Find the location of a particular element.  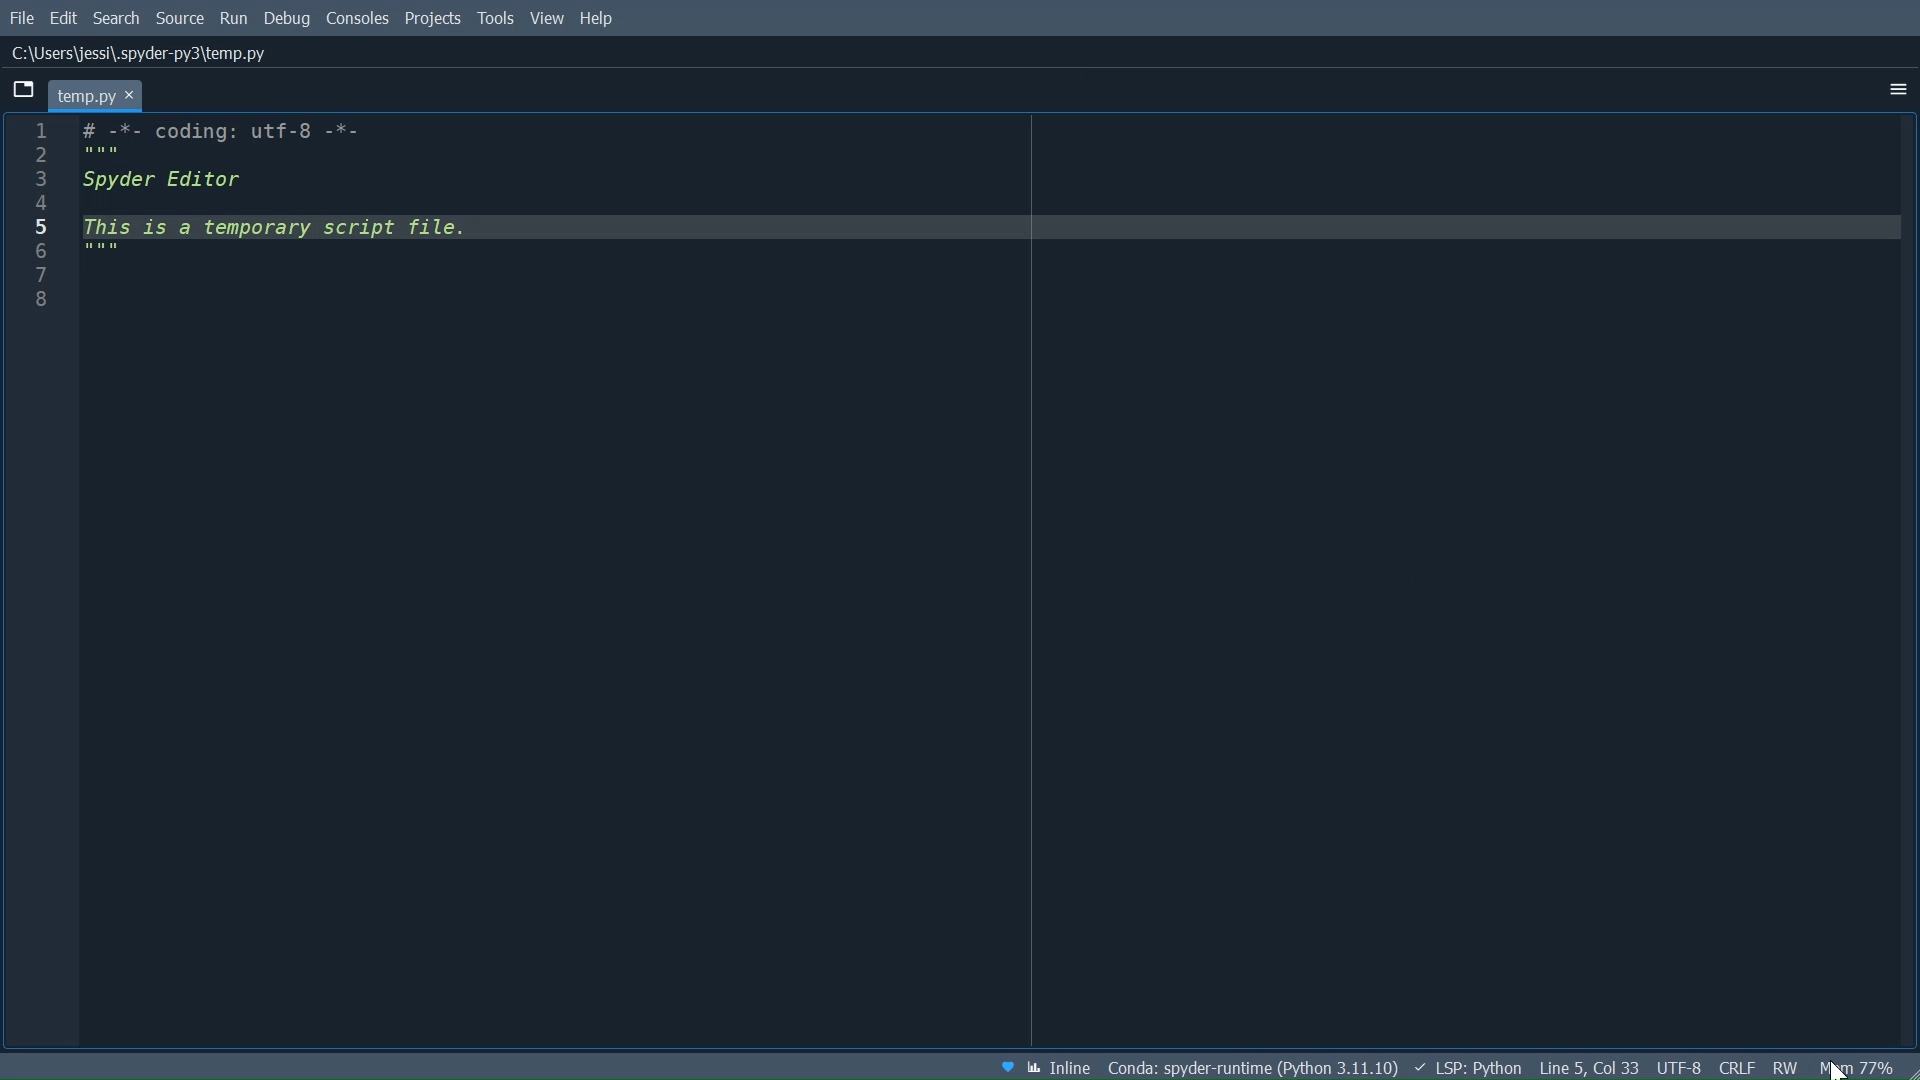

Cursor is located at coordinates (1834, 1068).